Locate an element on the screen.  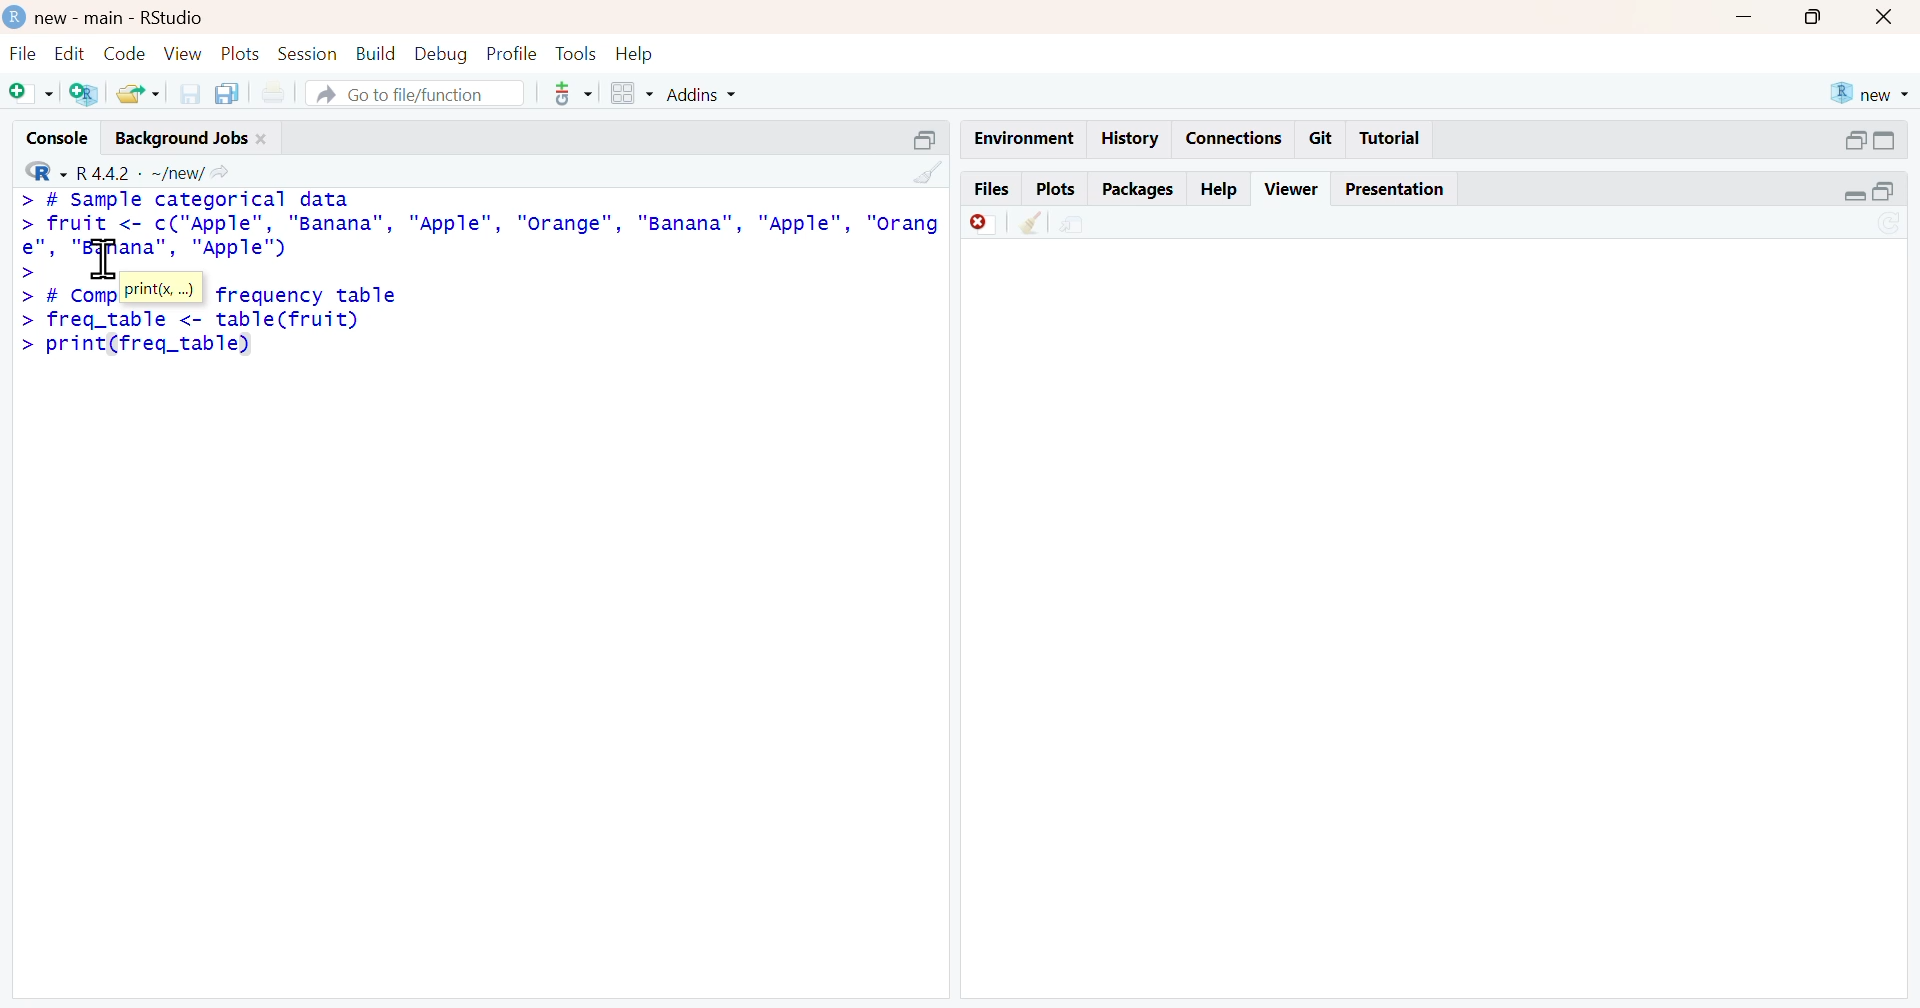
viewer is located at coordinates (1293, 190).